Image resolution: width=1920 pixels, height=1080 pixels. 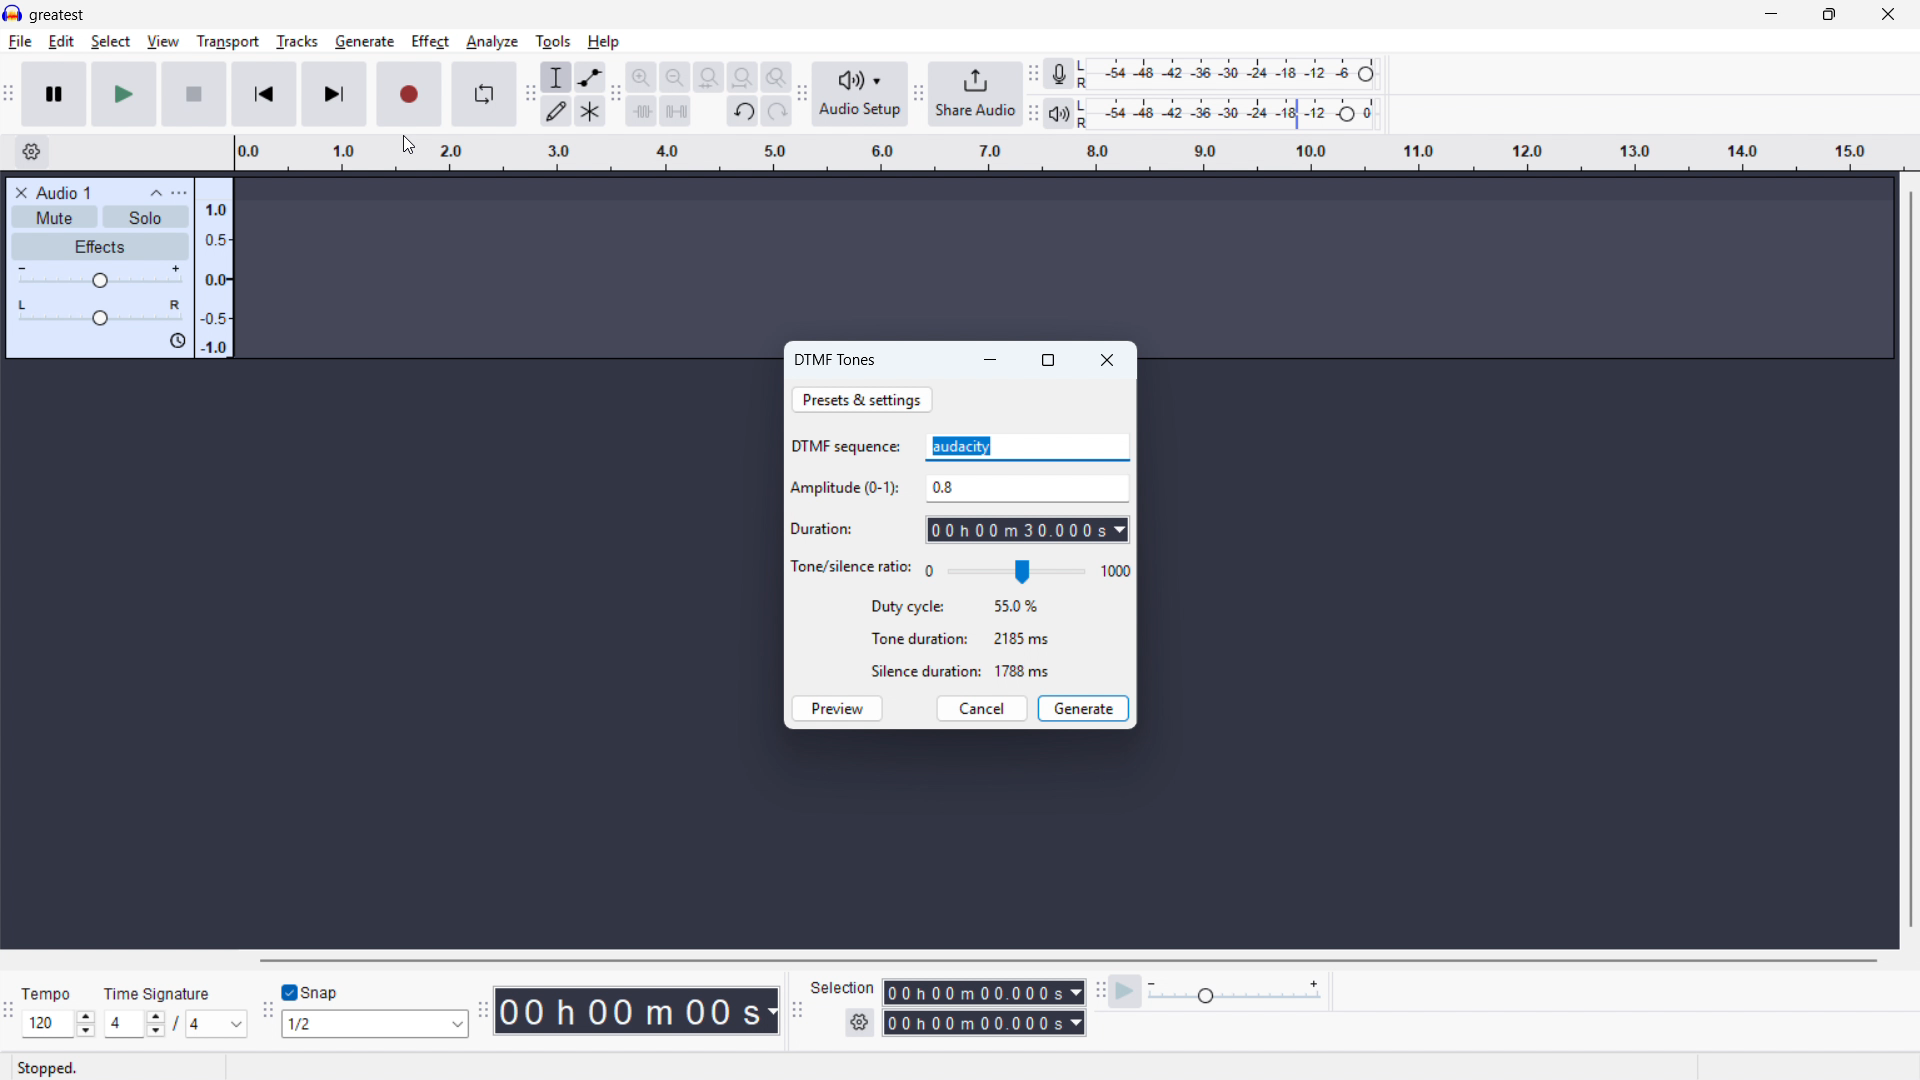 I want to click on audio setup toolbar, so click(x=801, y=97).